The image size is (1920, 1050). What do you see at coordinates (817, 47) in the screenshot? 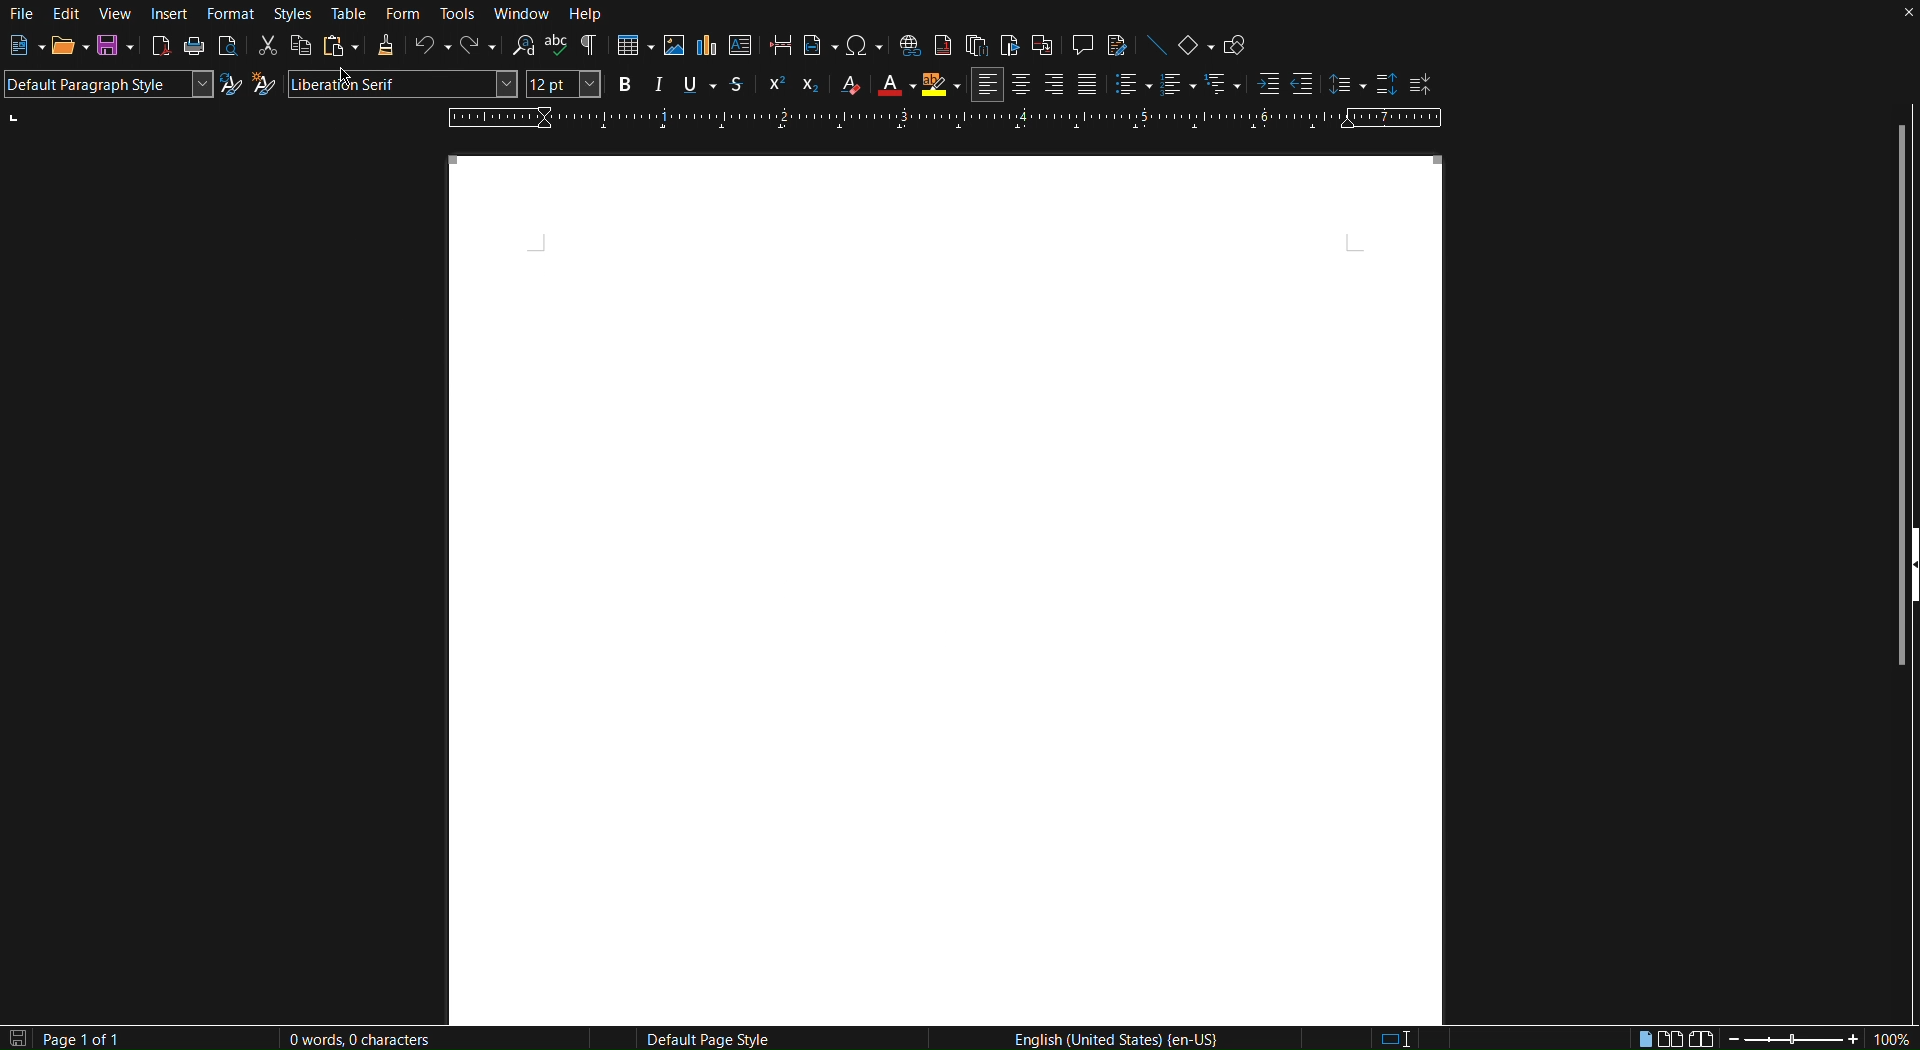
I see `Insert Field` at bounding box center [817, 47].